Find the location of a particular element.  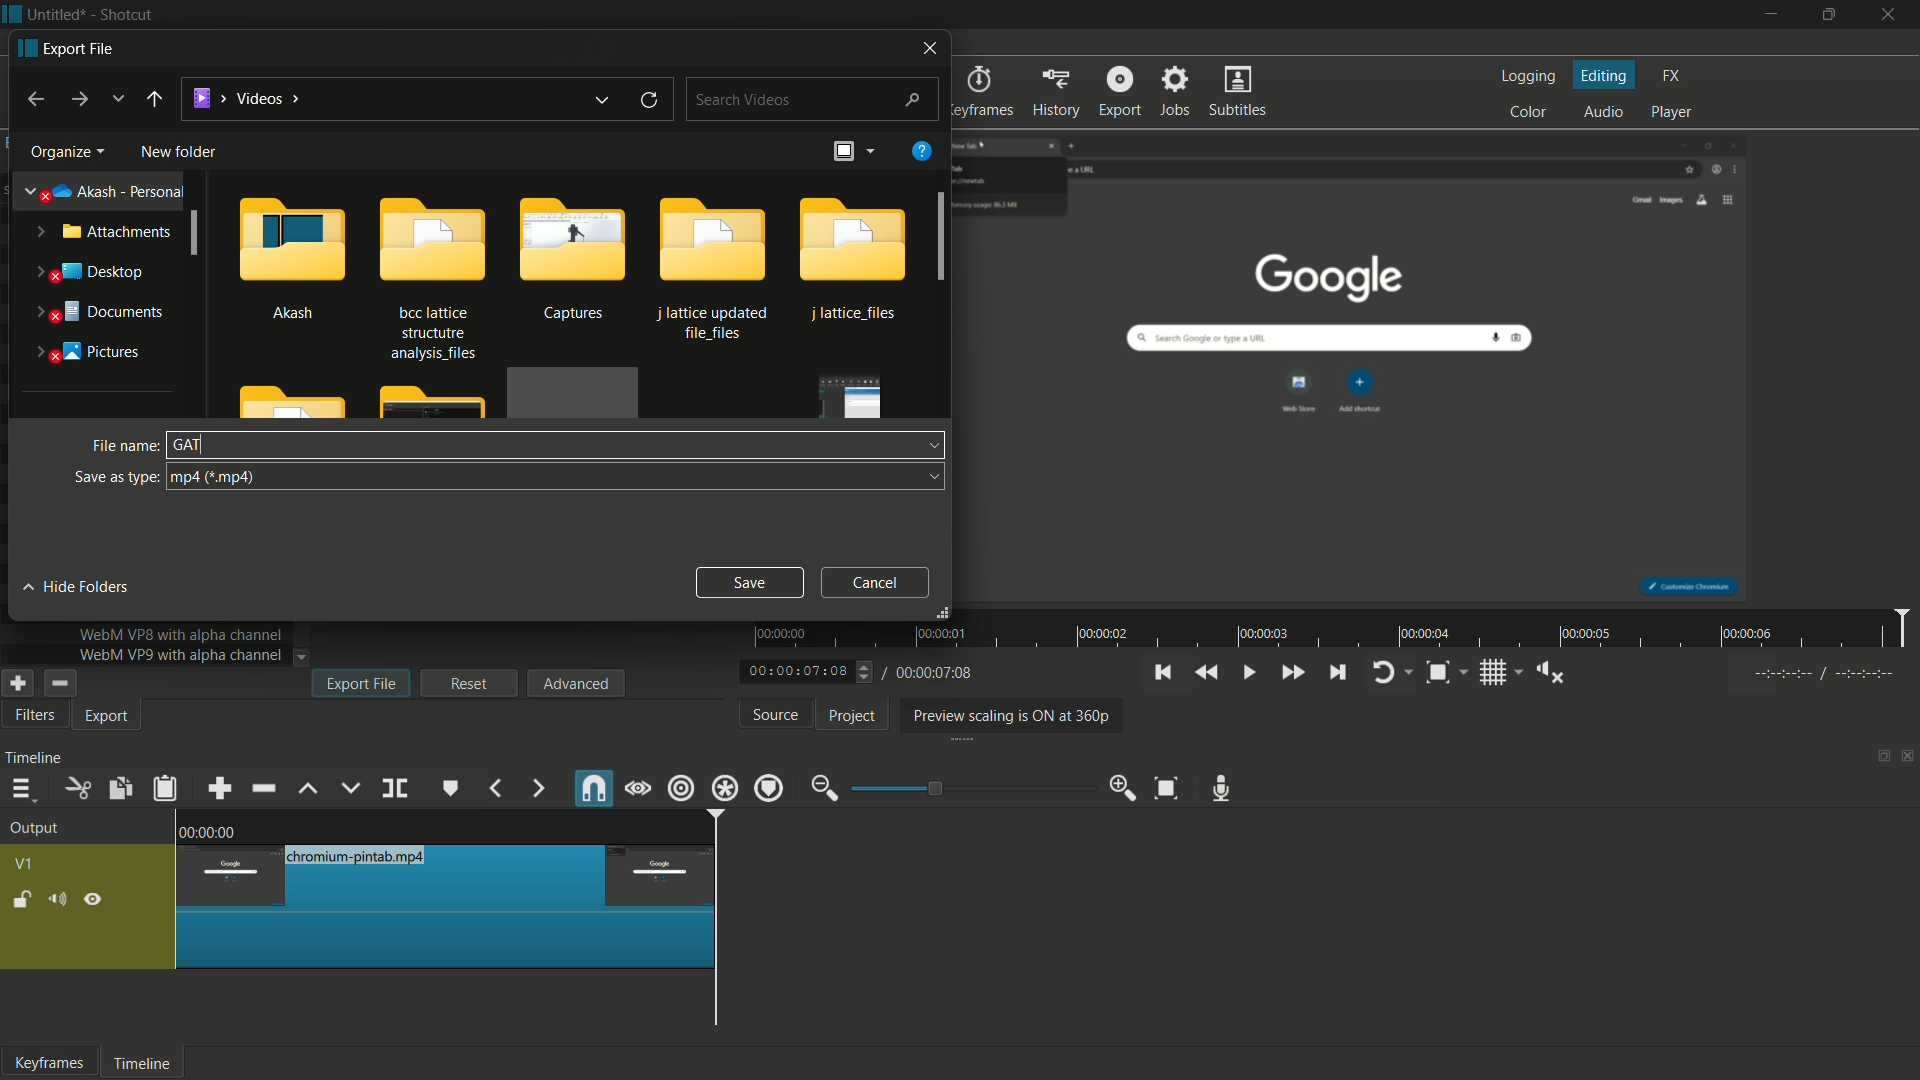

quickly play backward is located at coordinates (1205, 671).